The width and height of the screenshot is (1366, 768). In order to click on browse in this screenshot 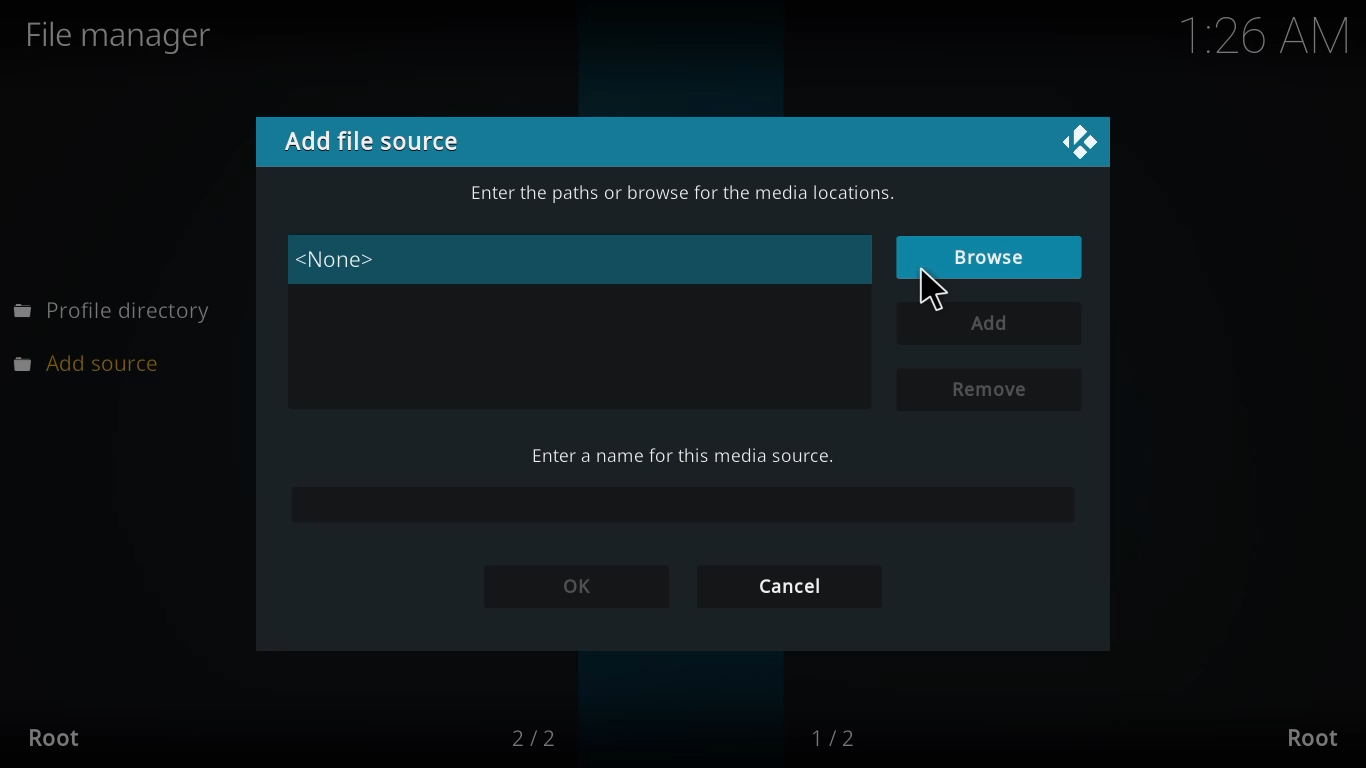, I will do `click(995, 255)`.